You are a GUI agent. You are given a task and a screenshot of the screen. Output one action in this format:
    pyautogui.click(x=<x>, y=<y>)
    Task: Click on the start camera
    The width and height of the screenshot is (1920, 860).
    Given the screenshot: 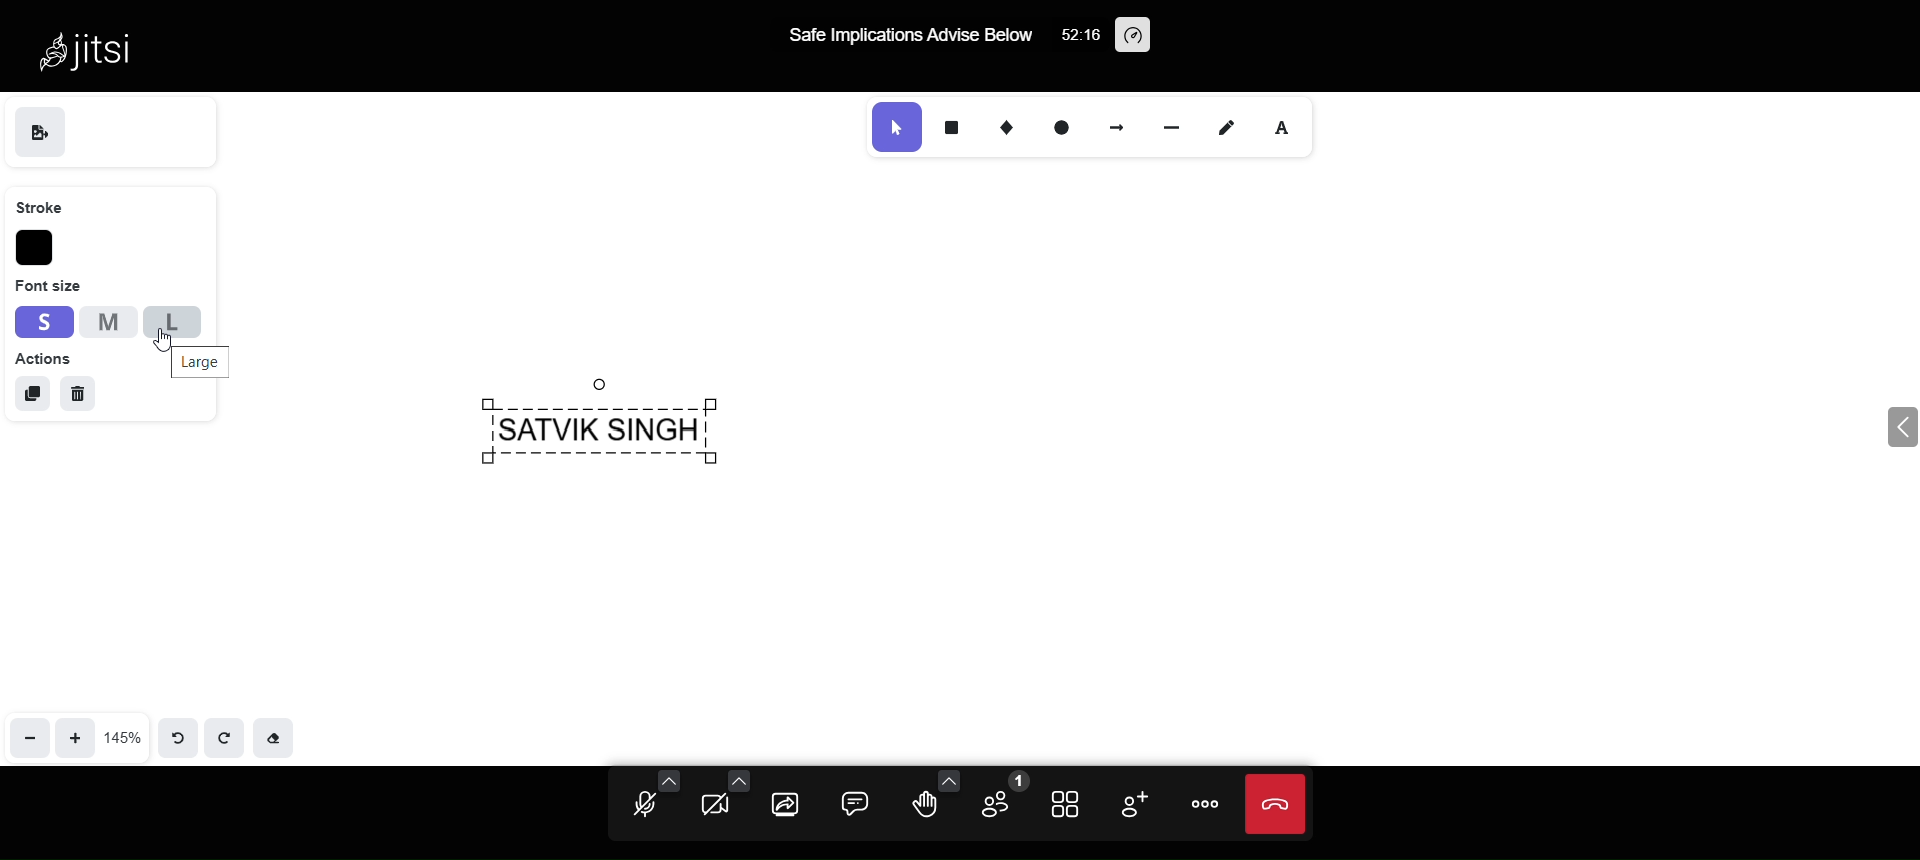 What is the action you would take?
    pyautogui.click(x=720, y=807)
    